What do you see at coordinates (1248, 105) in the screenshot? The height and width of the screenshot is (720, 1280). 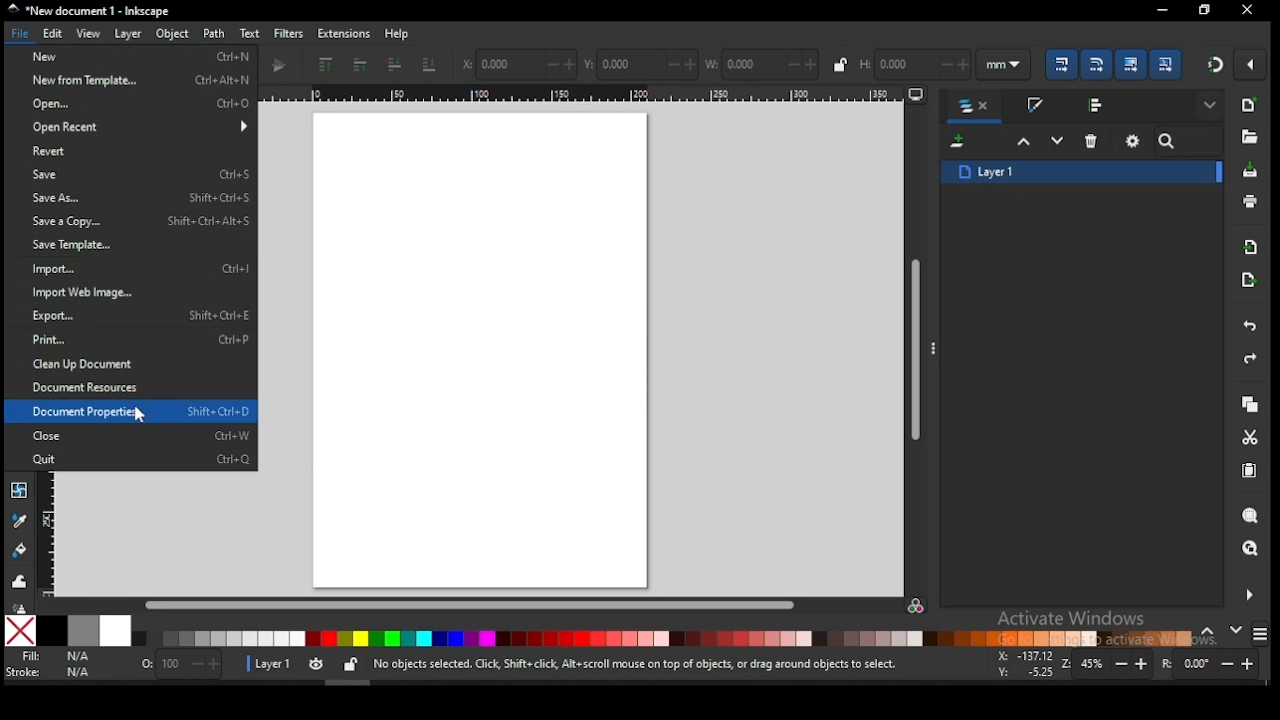 I see `new` at bounding box center [1248, 105].